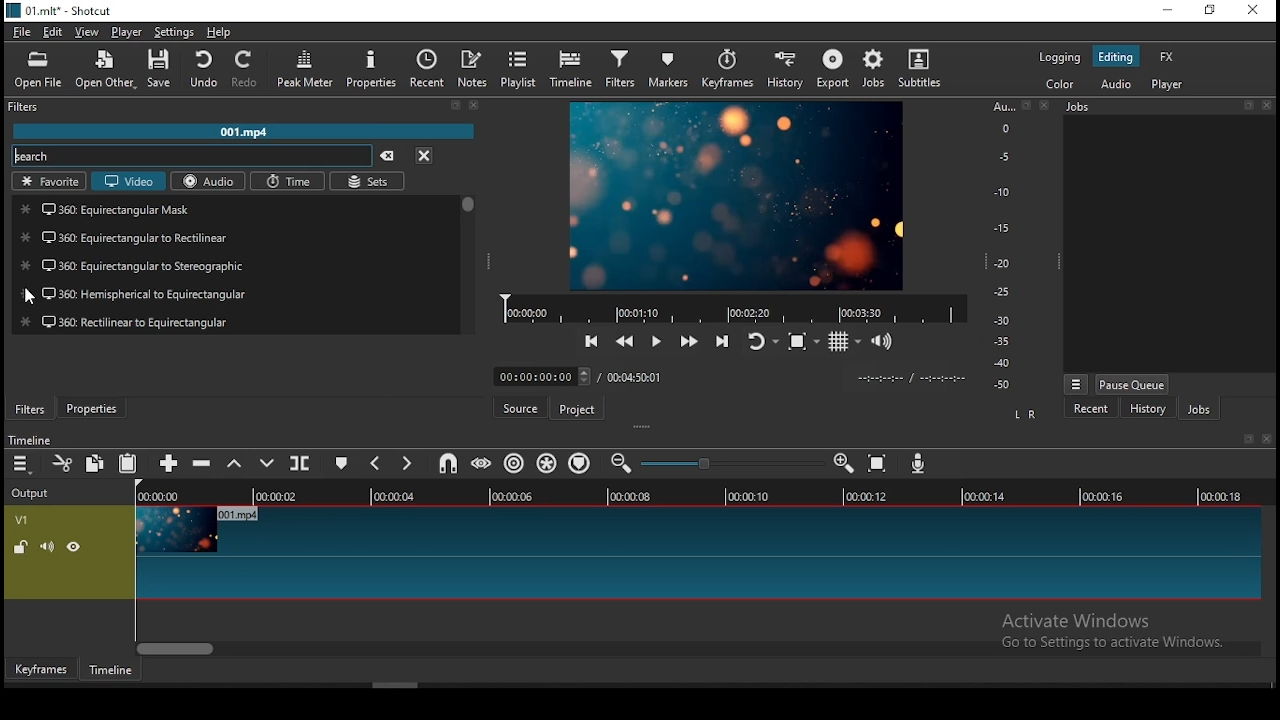  I want to click on settings, so click(177, 30).